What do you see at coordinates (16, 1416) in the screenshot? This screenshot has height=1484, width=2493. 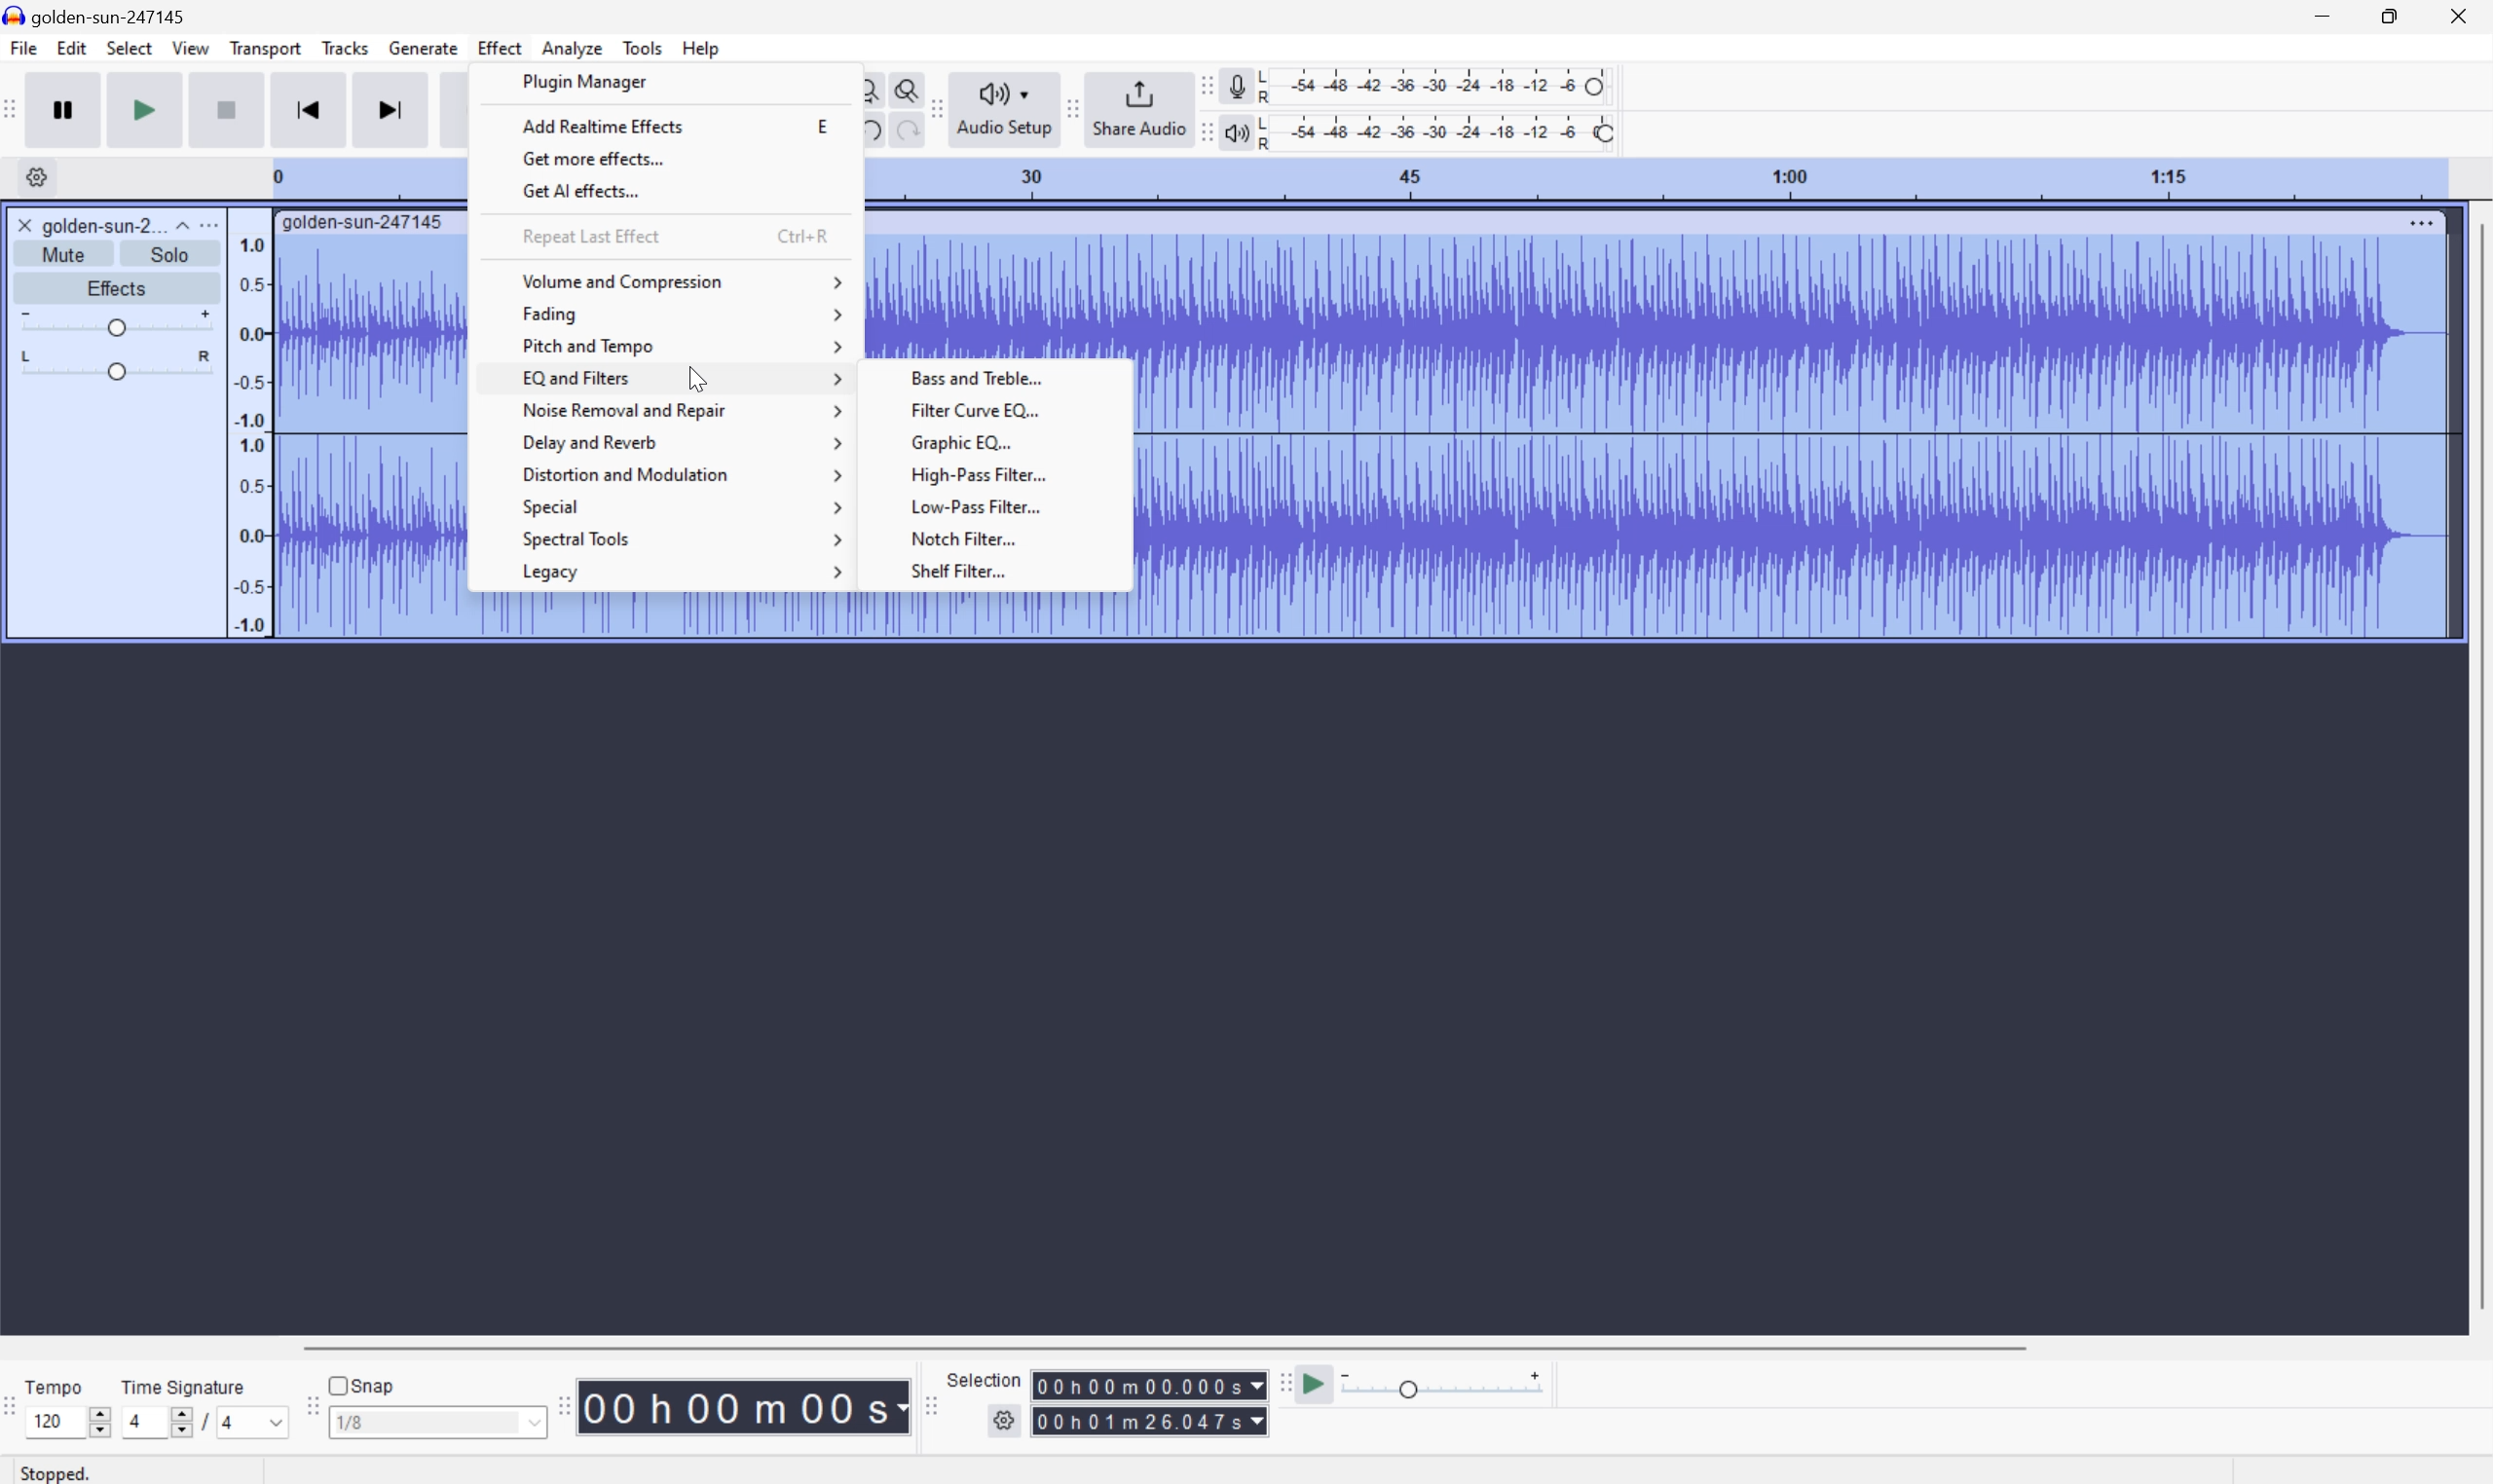 I see `Audacity time signature toolbar` at bounding box center [16, 1416].